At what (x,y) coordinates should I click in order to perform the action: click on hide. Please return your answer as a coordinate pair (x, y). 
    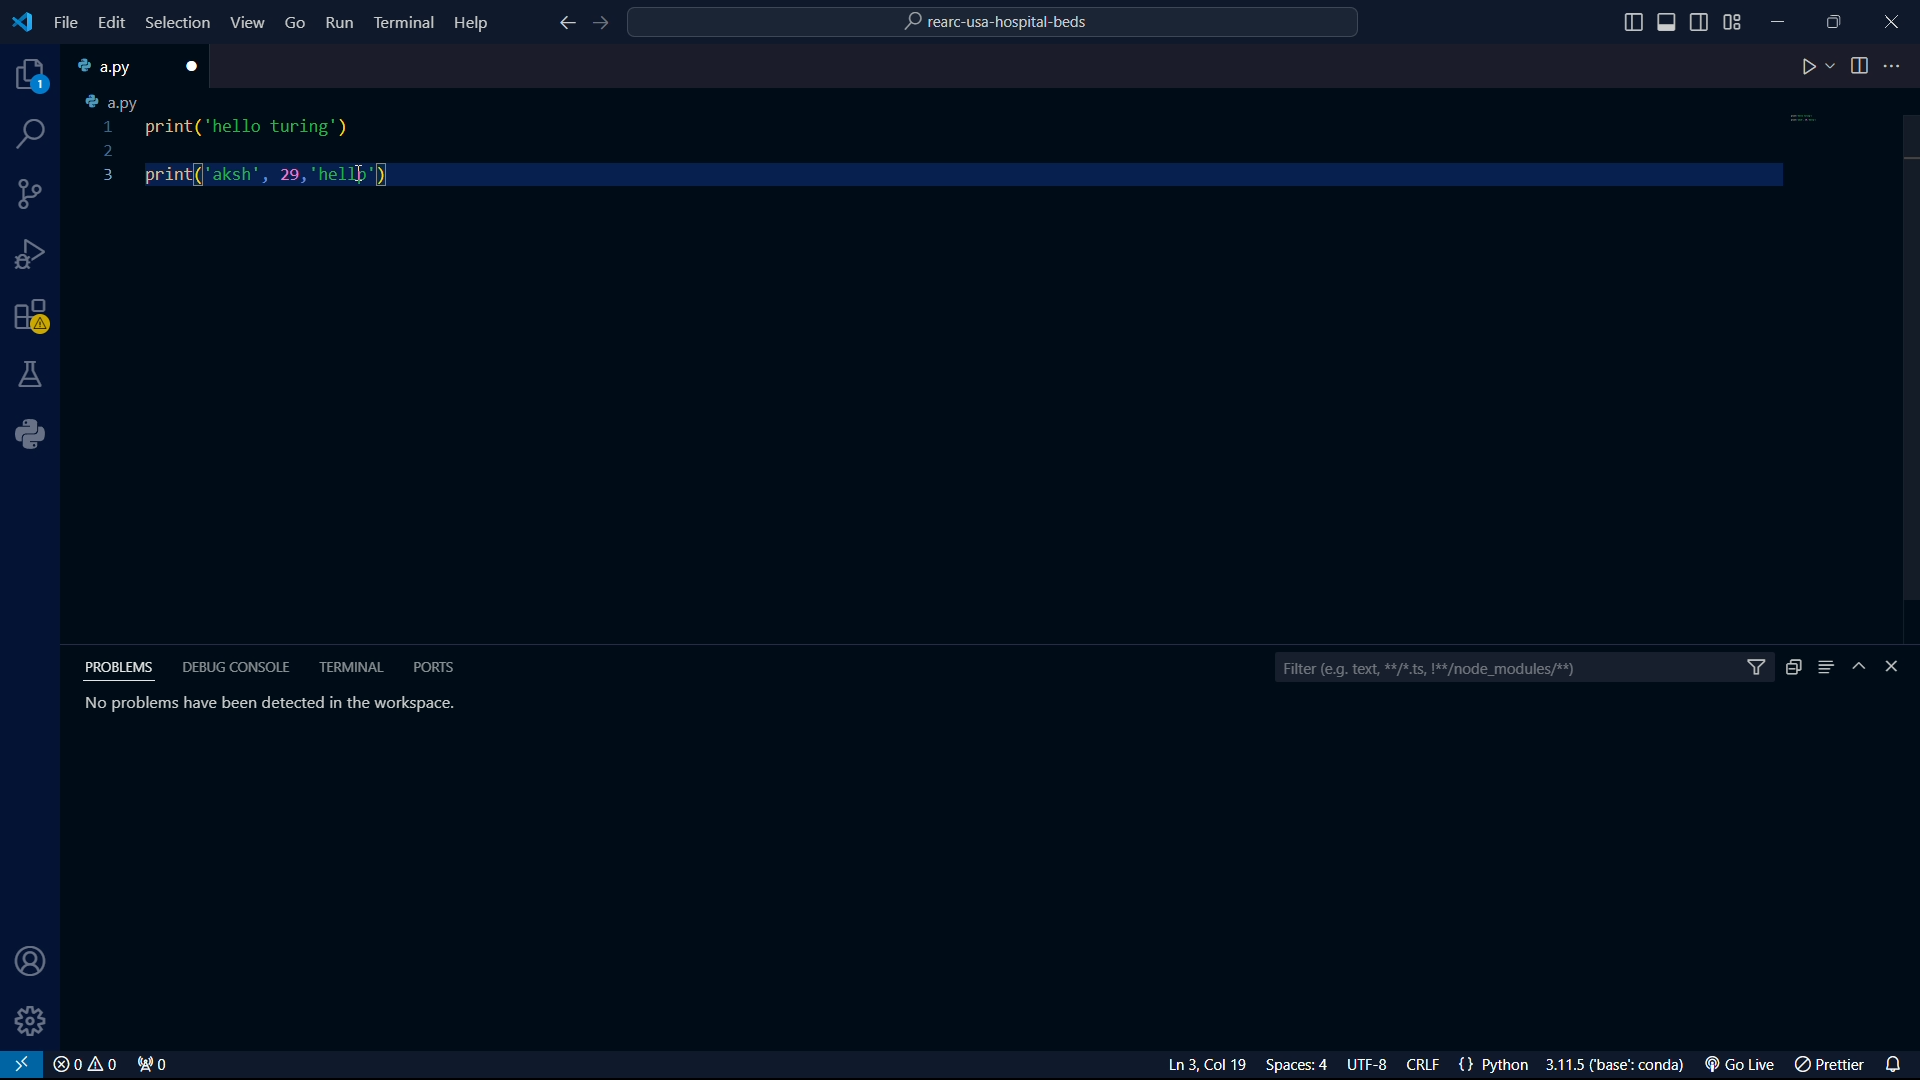
    Looking at the image, I should click on (1862, 668).